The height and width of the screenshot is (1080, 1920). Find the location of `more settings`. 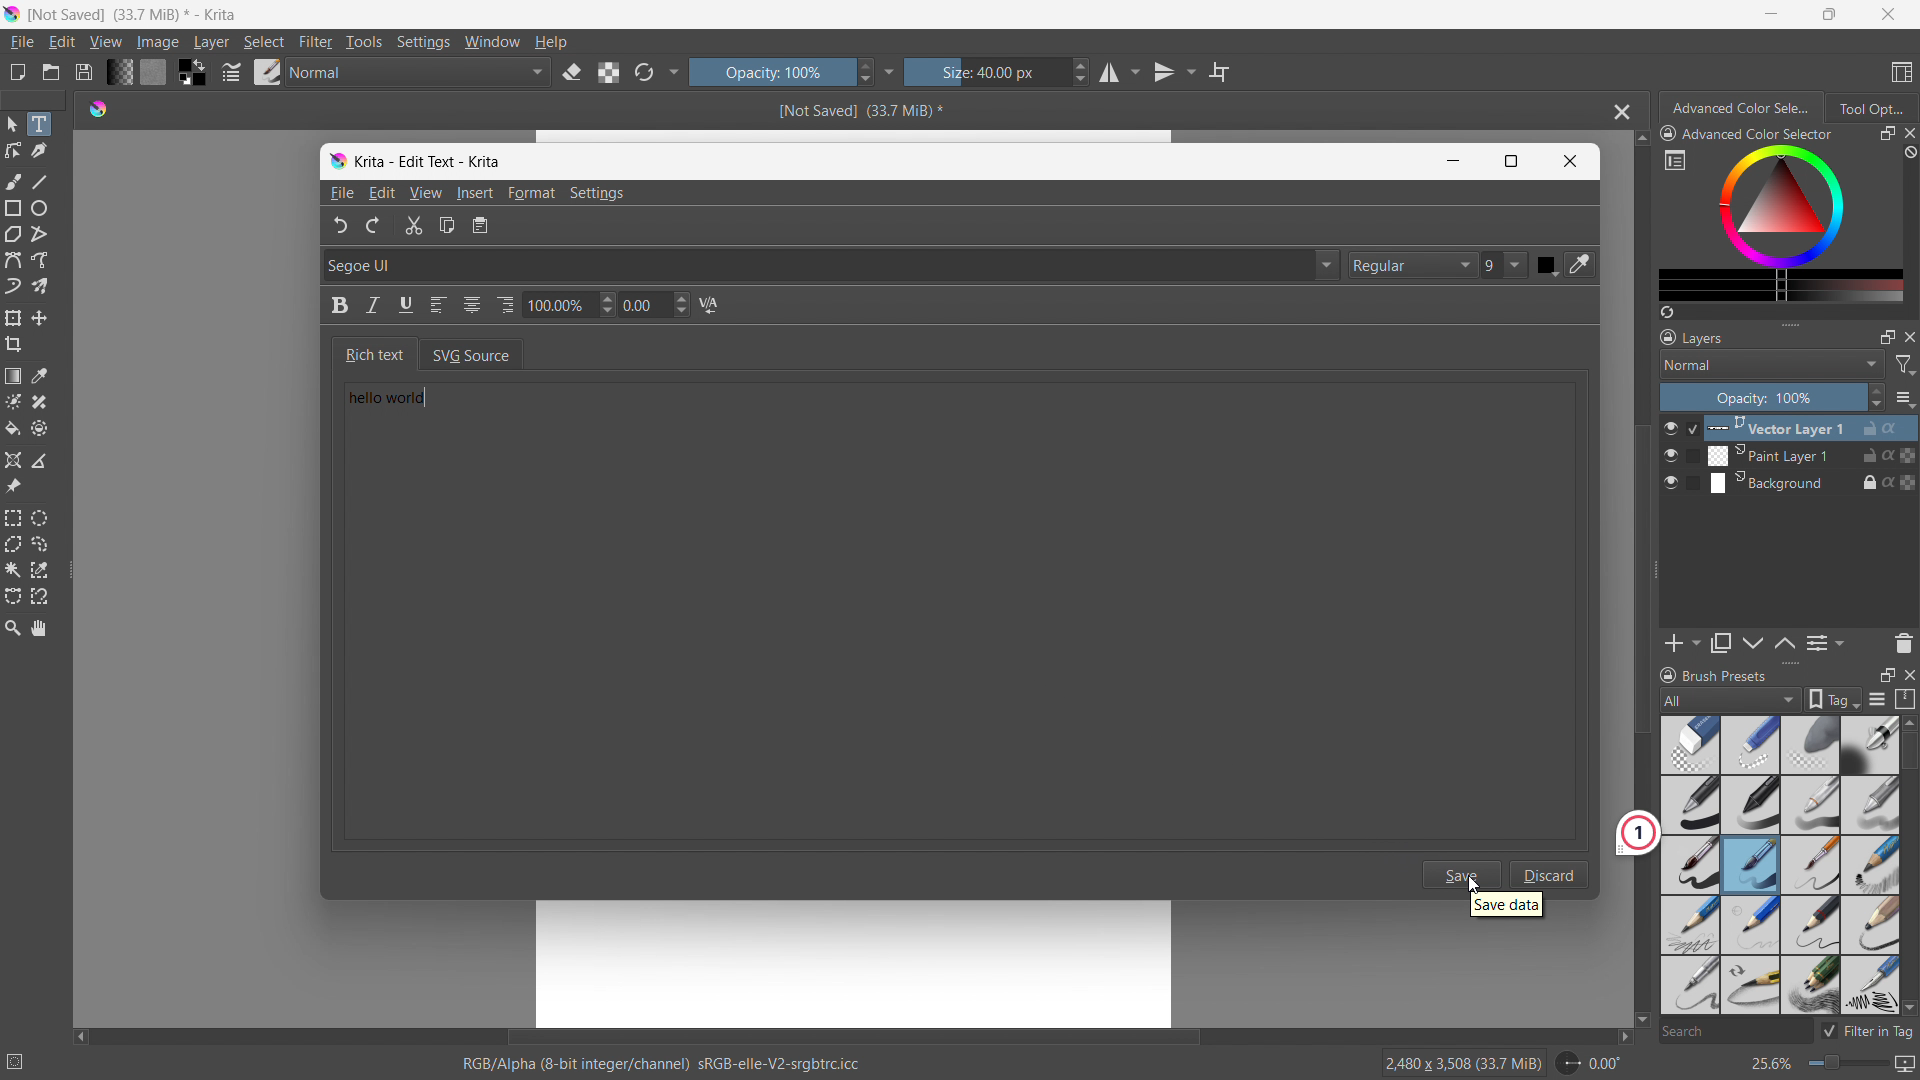

more settings is located at coordinates (675, 70).